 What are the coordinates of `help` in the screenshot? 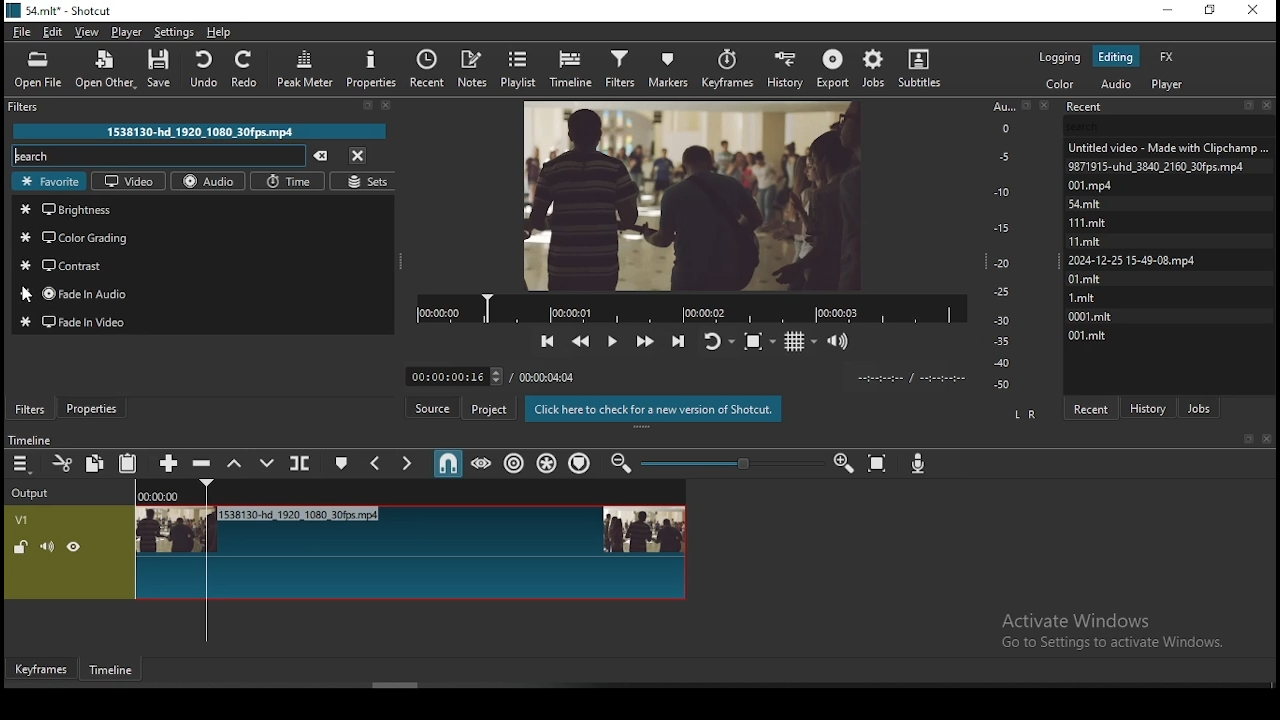 It's located at (219, 31).